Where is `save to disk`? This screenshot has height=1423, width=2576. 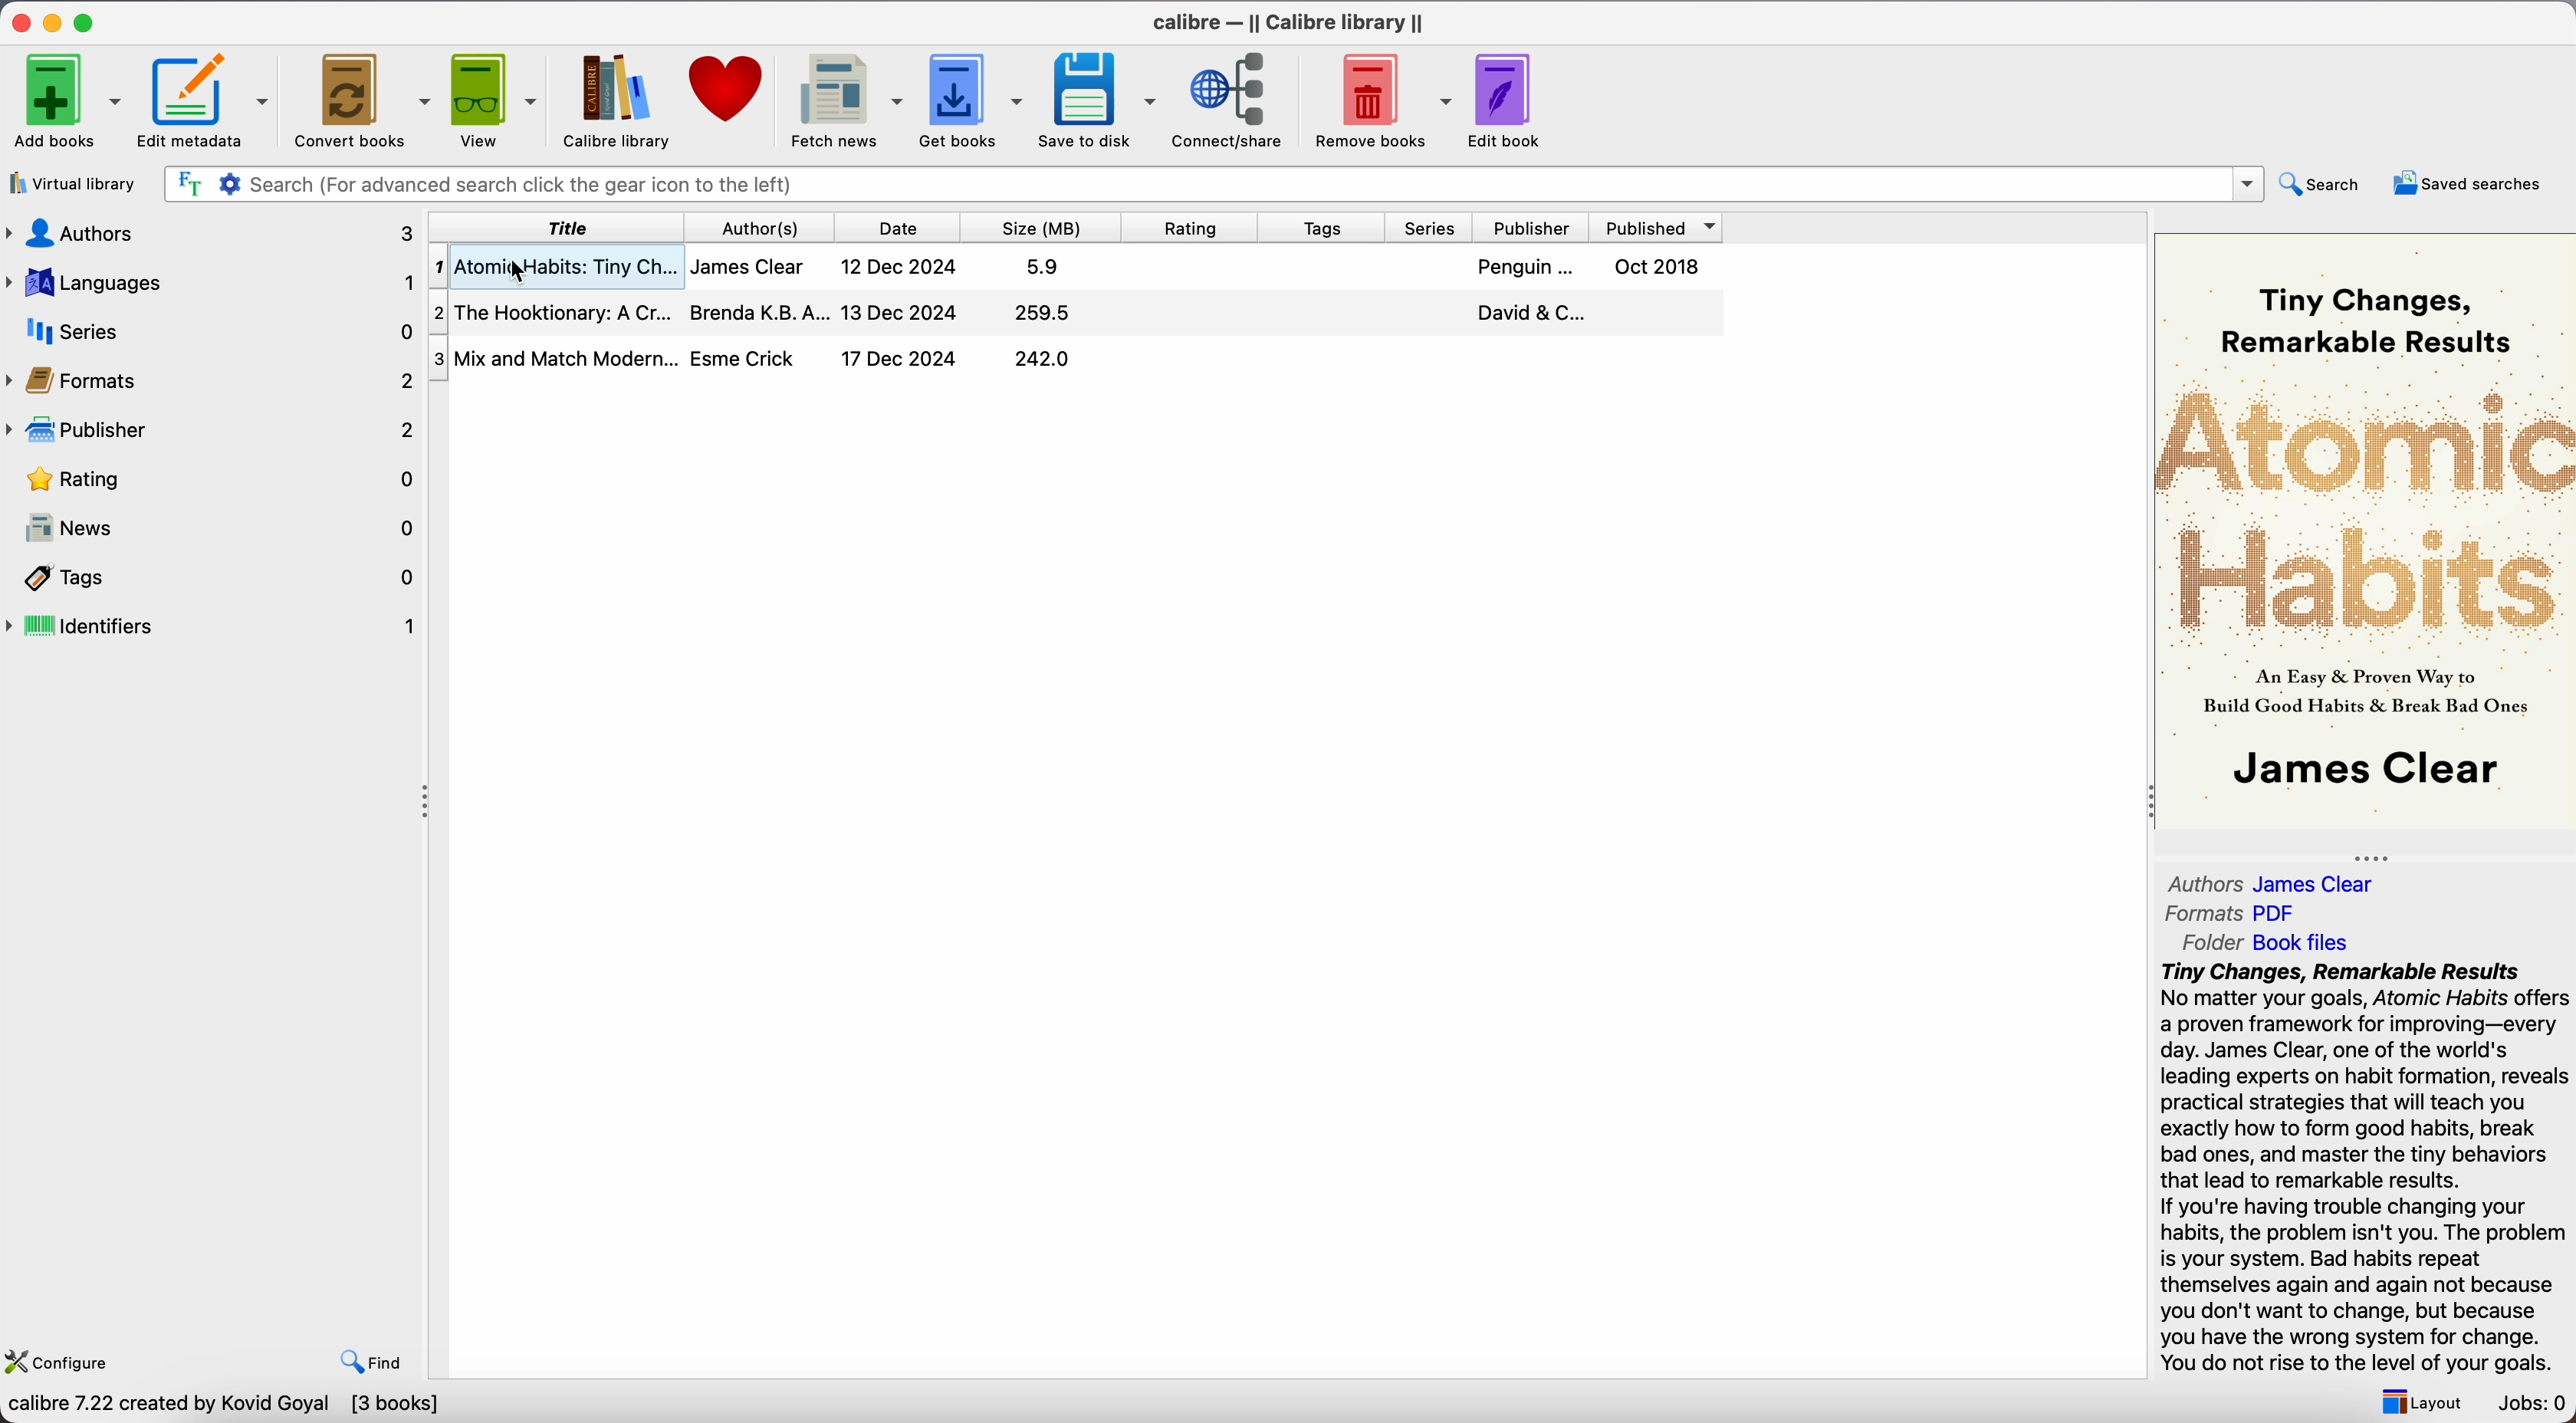 save to disk is located at coordinates (1098, 101).